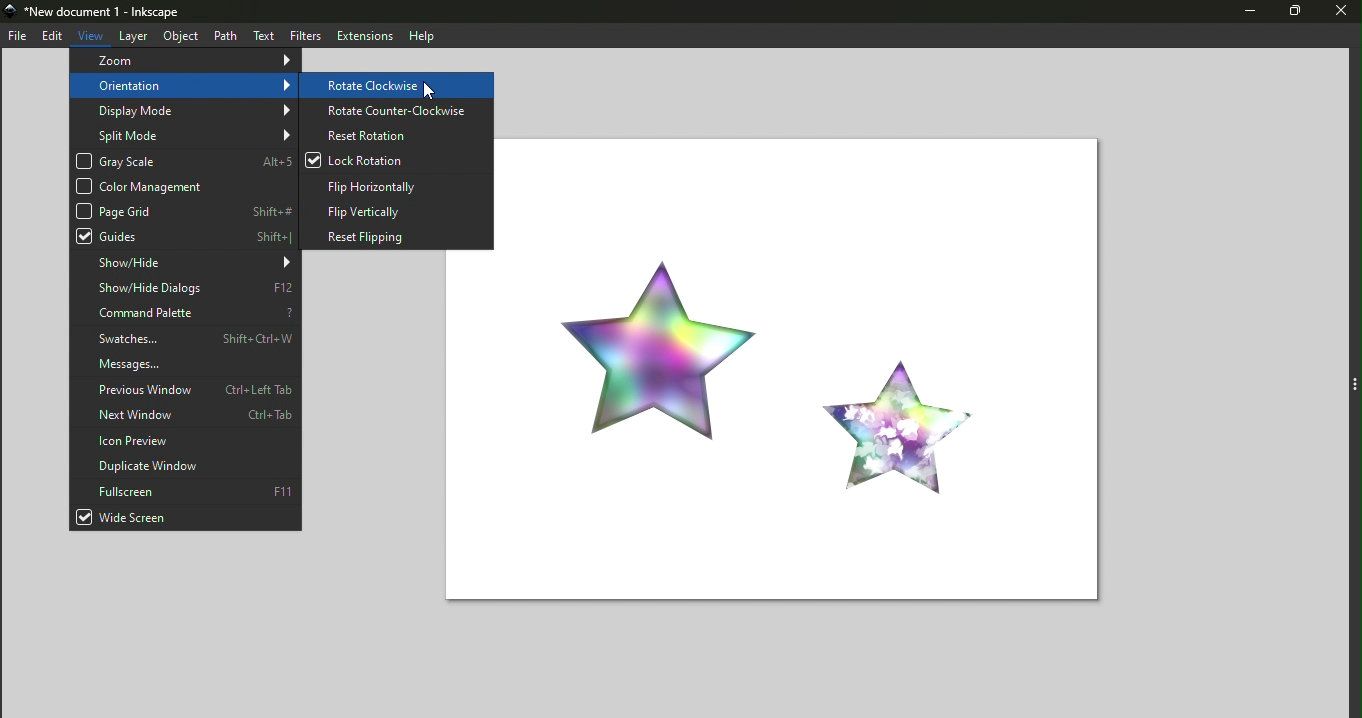  What do you see at coordinates (1292, 13) in the screenshot?
I see `Maximize` at bounding box center [1292, 13].